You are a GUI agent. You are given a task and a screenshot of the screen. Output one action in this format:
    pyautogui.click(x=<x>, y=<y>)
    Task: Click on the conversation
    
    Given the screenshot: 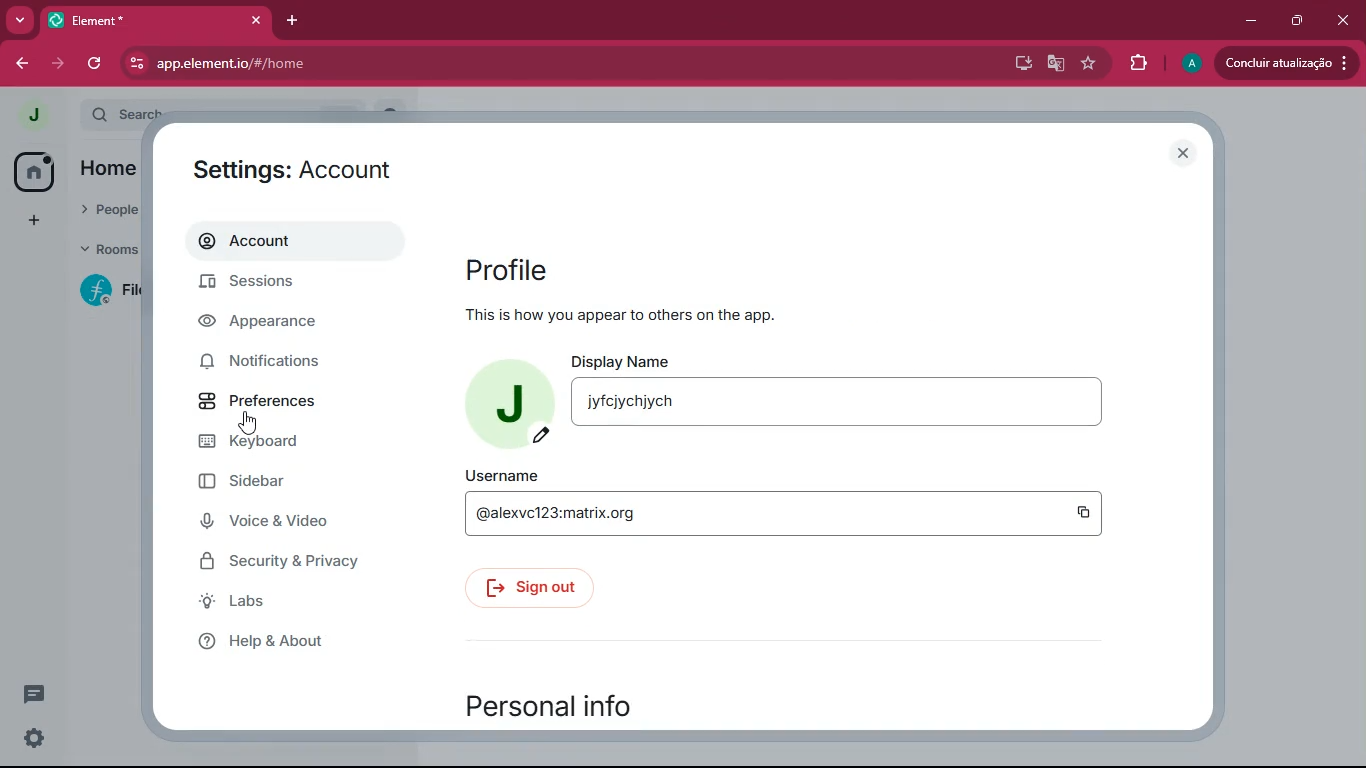 What is the action you would take?
    pyautogui.click(x=32, y=694)
    